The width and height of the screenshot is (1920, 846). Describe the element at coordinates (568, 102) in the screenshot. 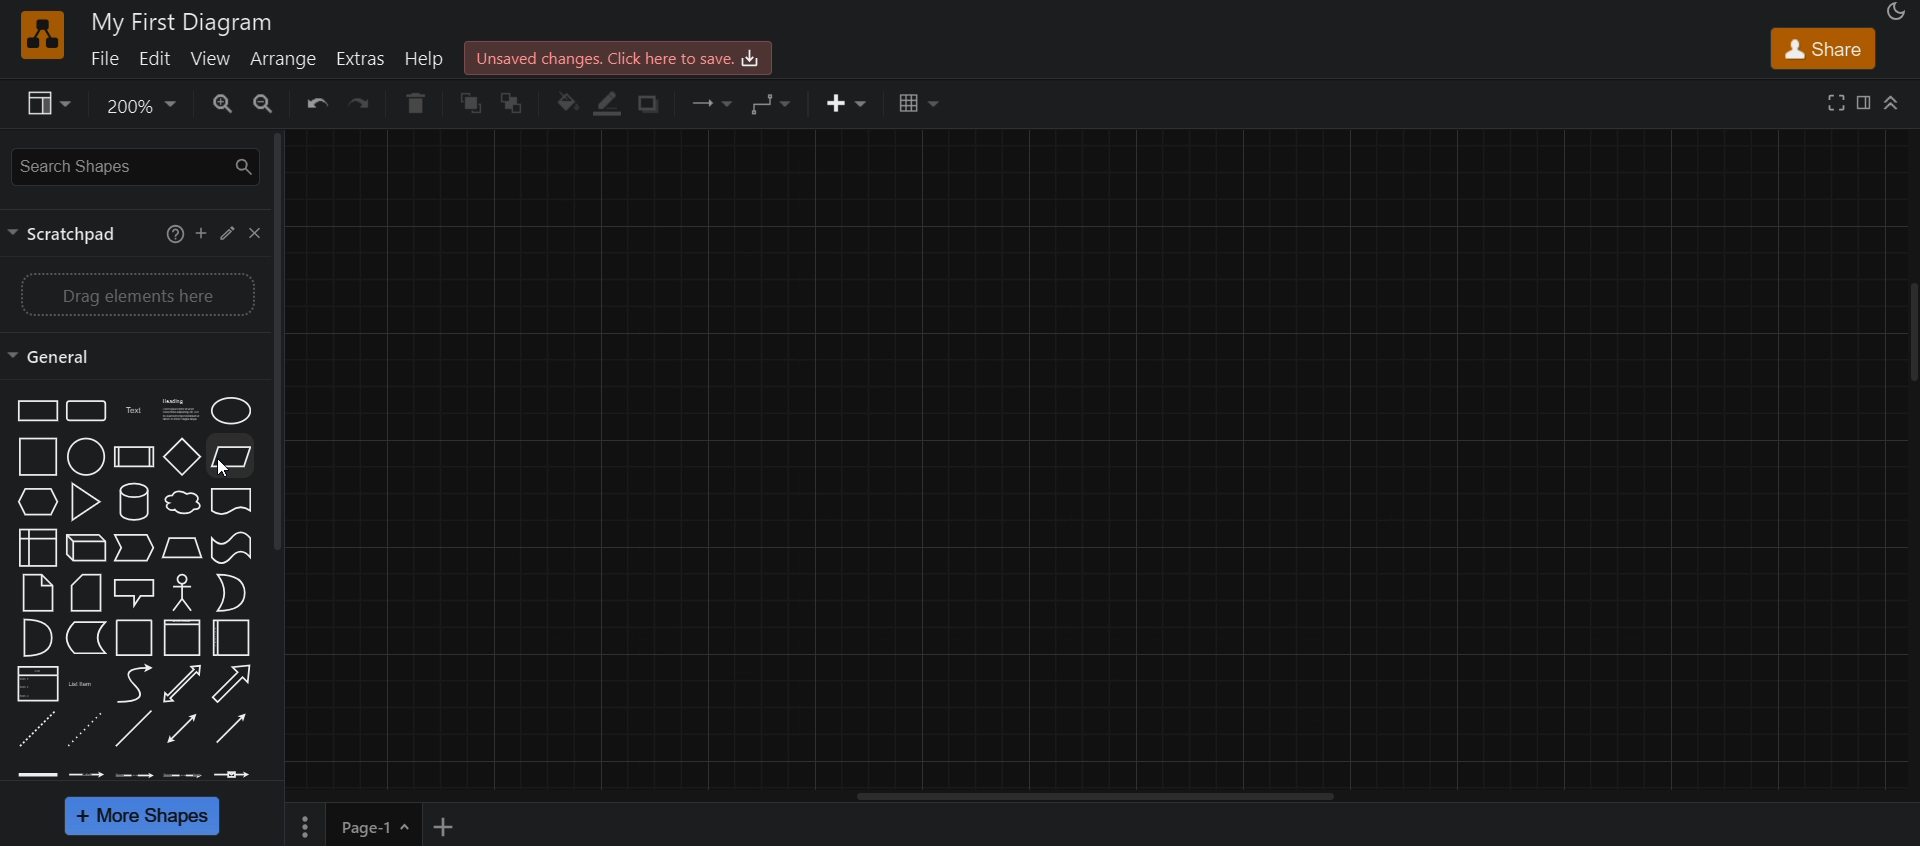

I see `fill color` at that location.